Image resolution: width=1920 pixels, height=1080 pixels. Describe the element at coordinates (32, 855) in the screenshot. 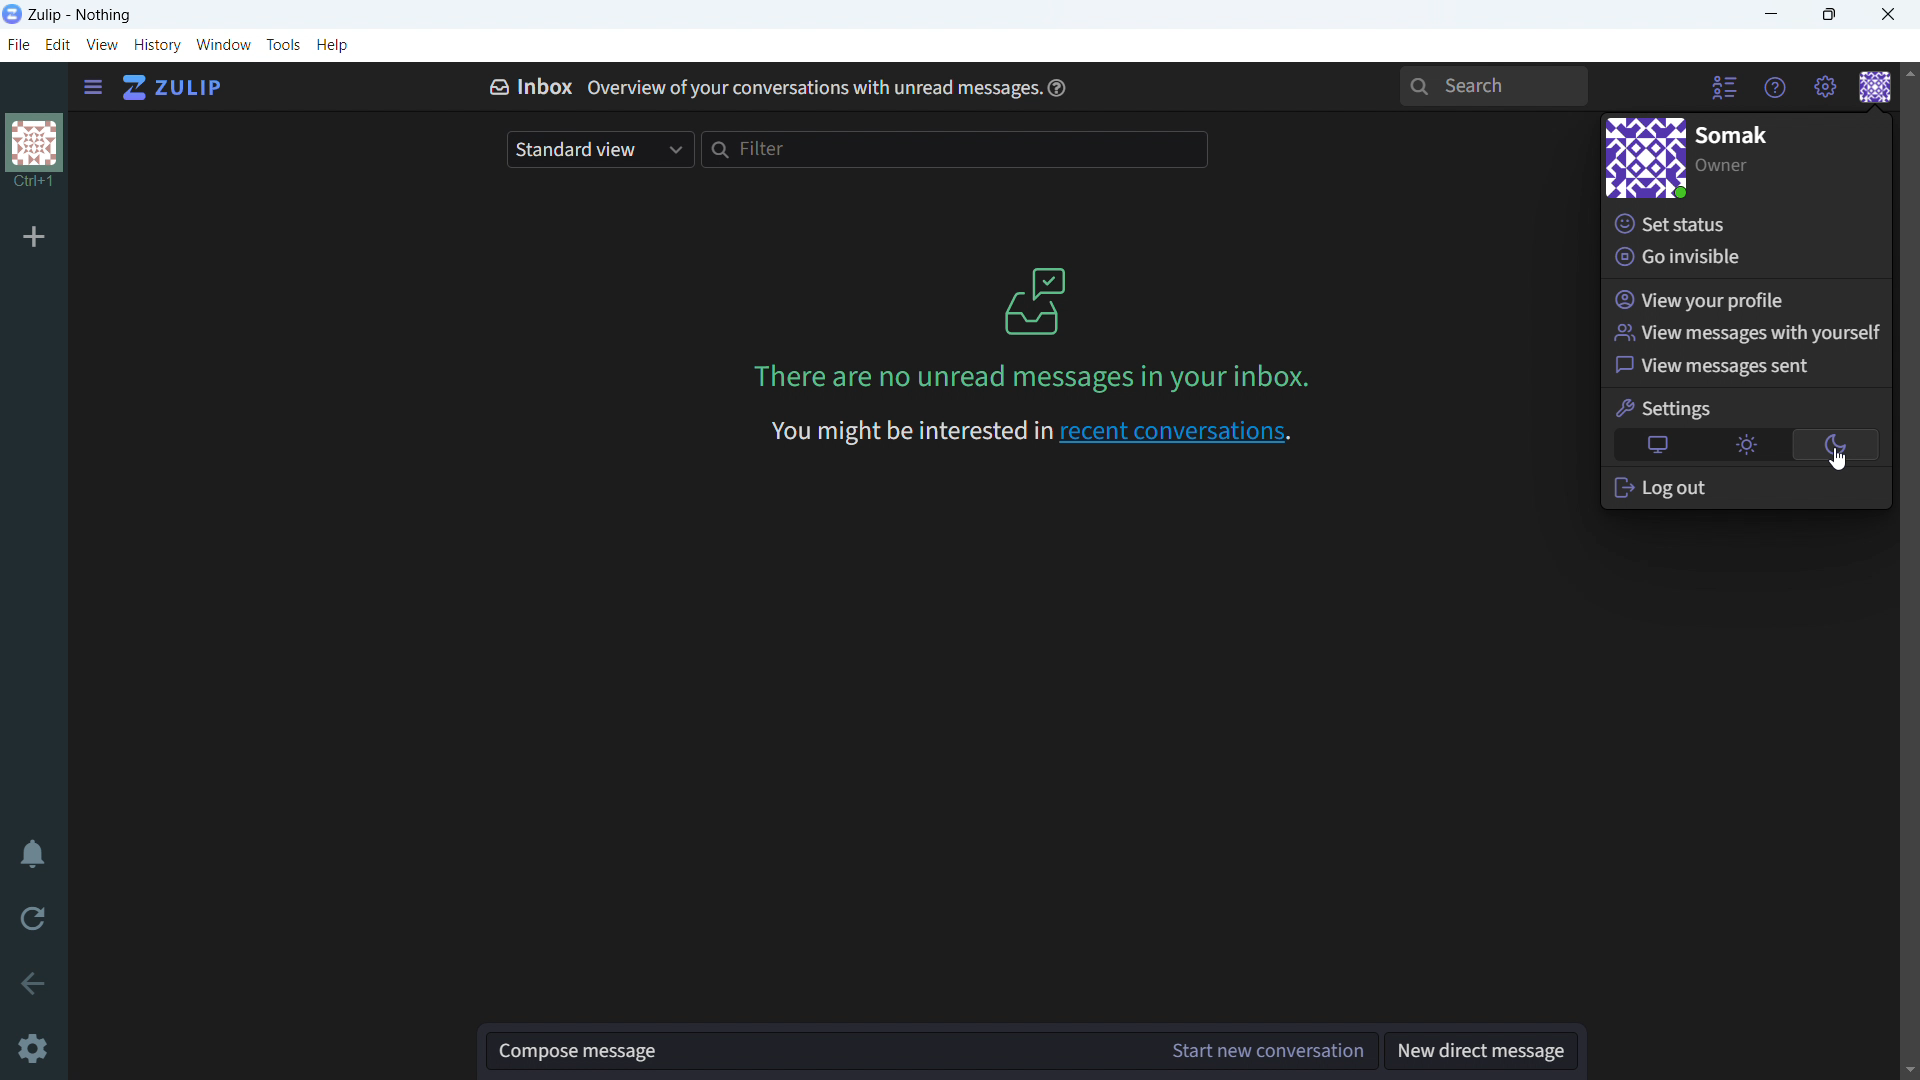

I see `enable do not disturb` at that location.